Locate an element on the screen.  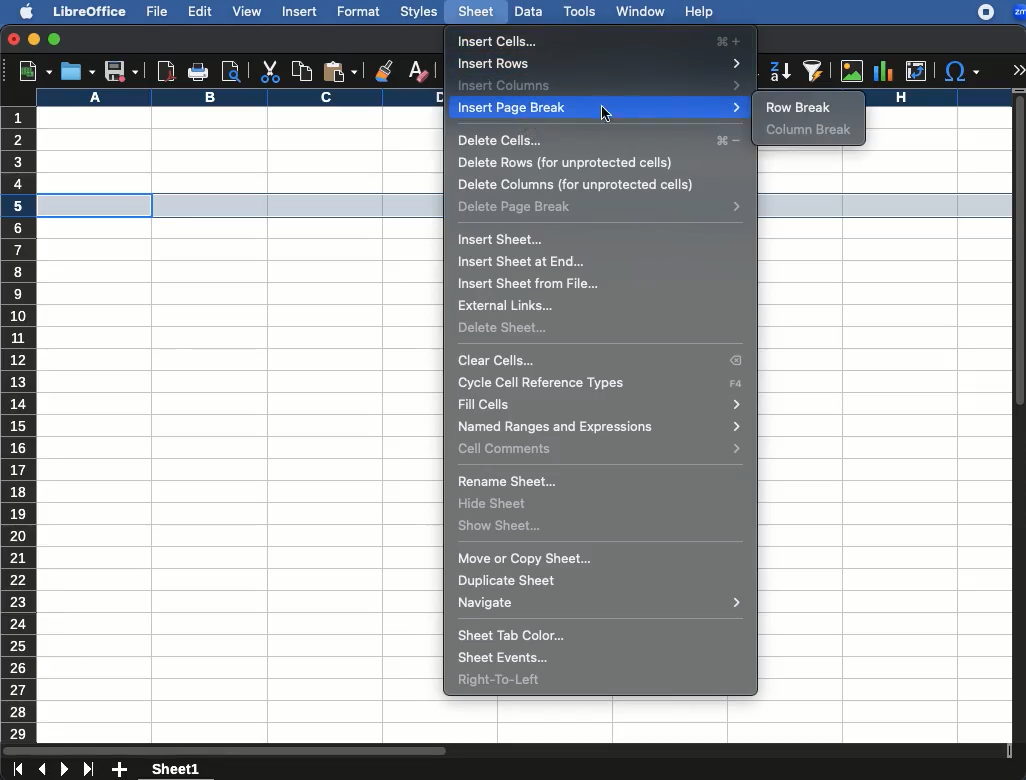
help is located at coordinates (698, 12).